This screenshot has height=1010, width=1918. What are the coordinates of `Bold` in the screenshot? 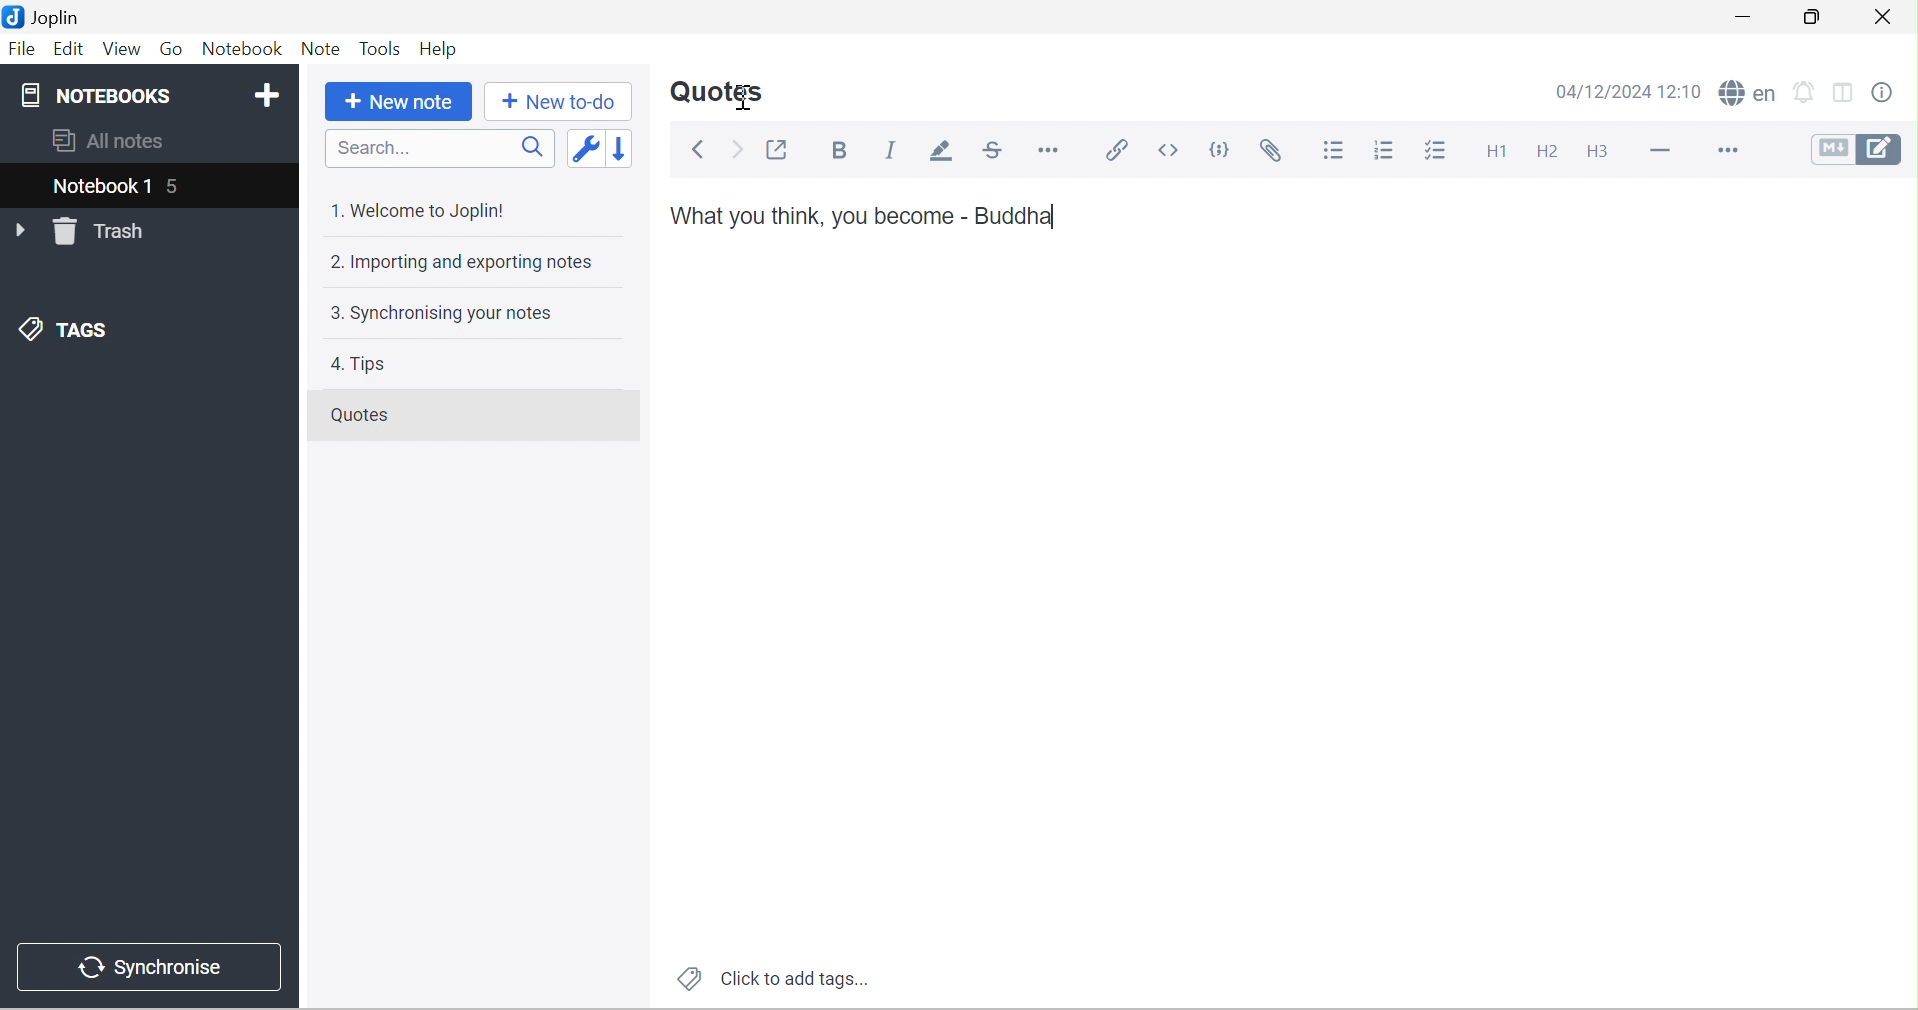 It's located at (842, 151).